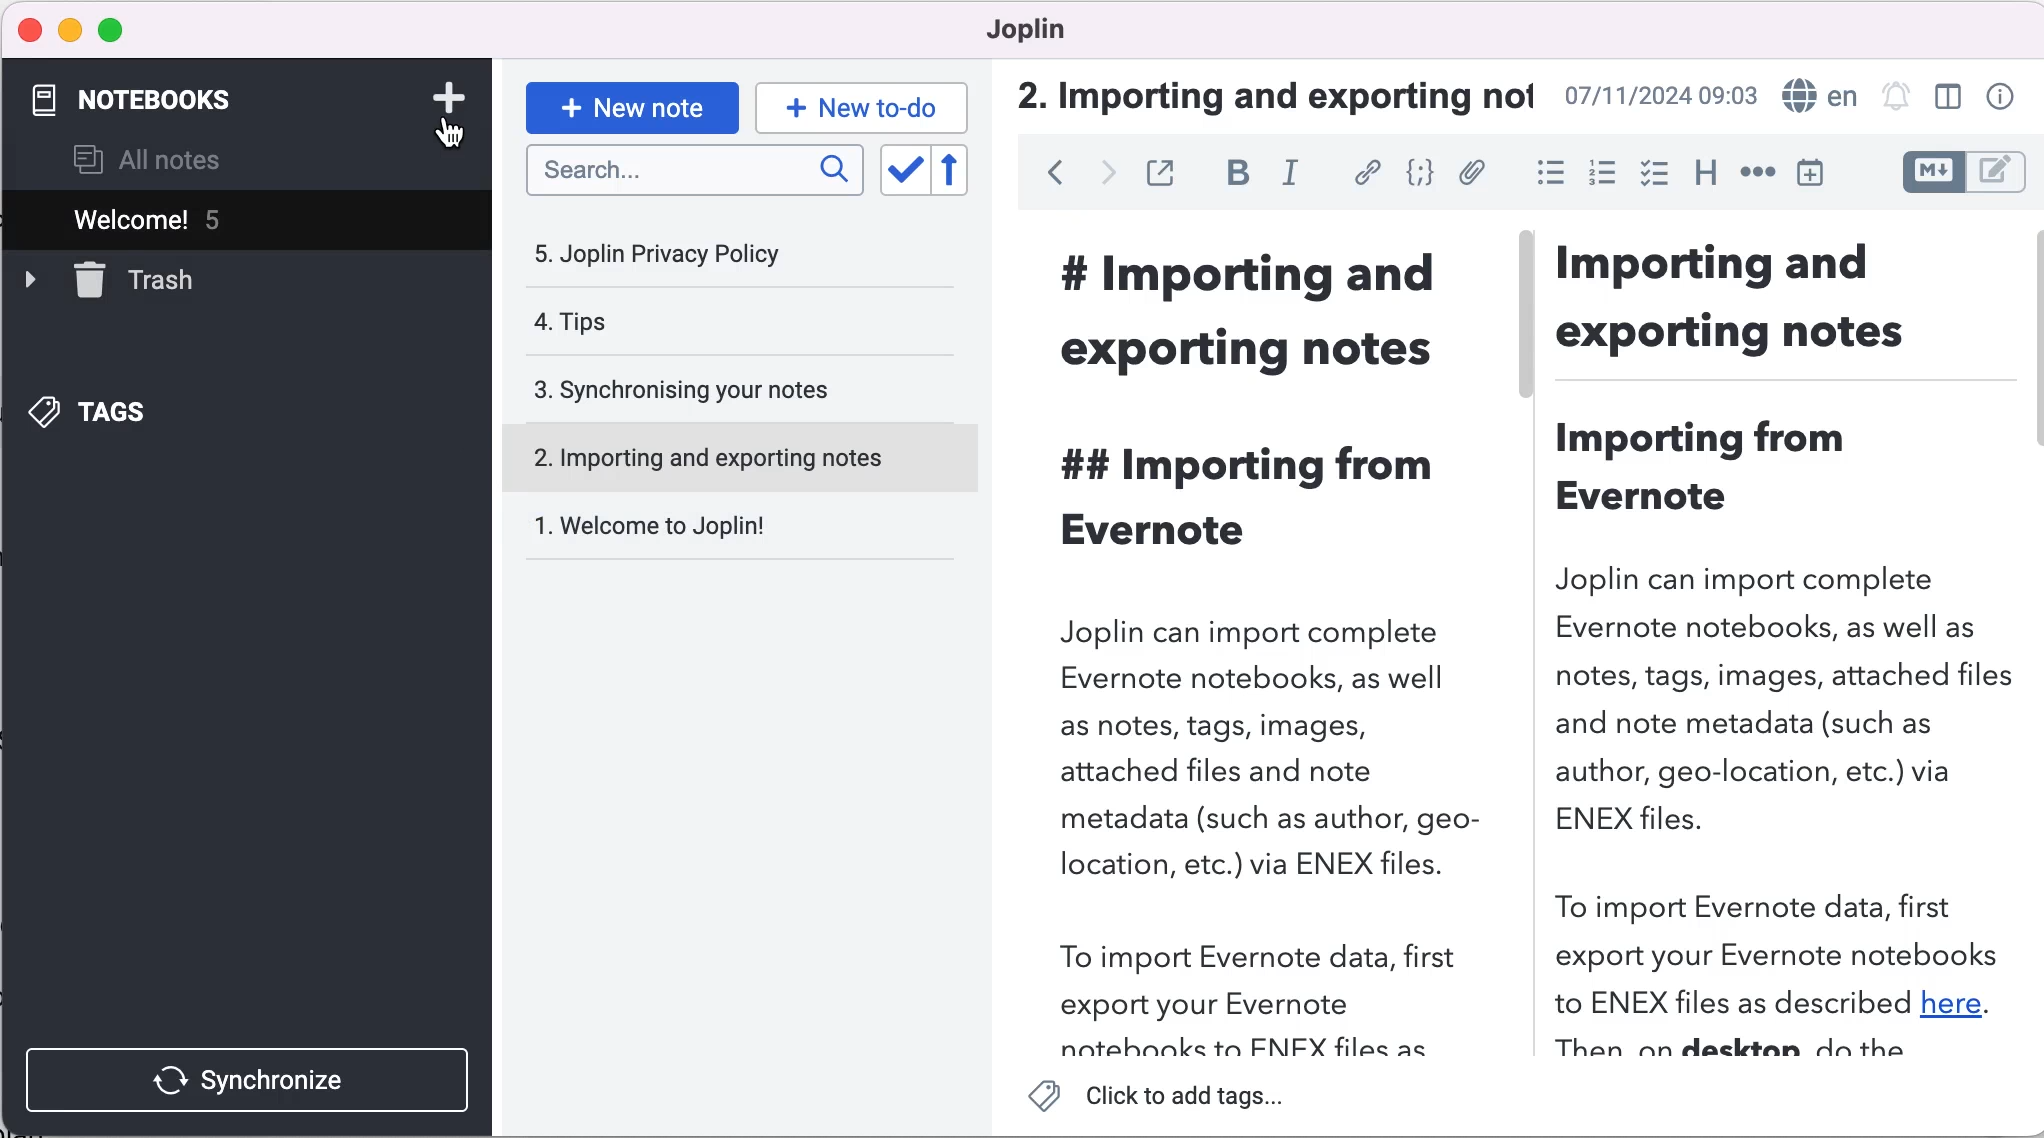 This screenshot has height=1138, width=2044. Describe the element at coordinates (447, 96) in the screenshot. I see `add note` at that location.